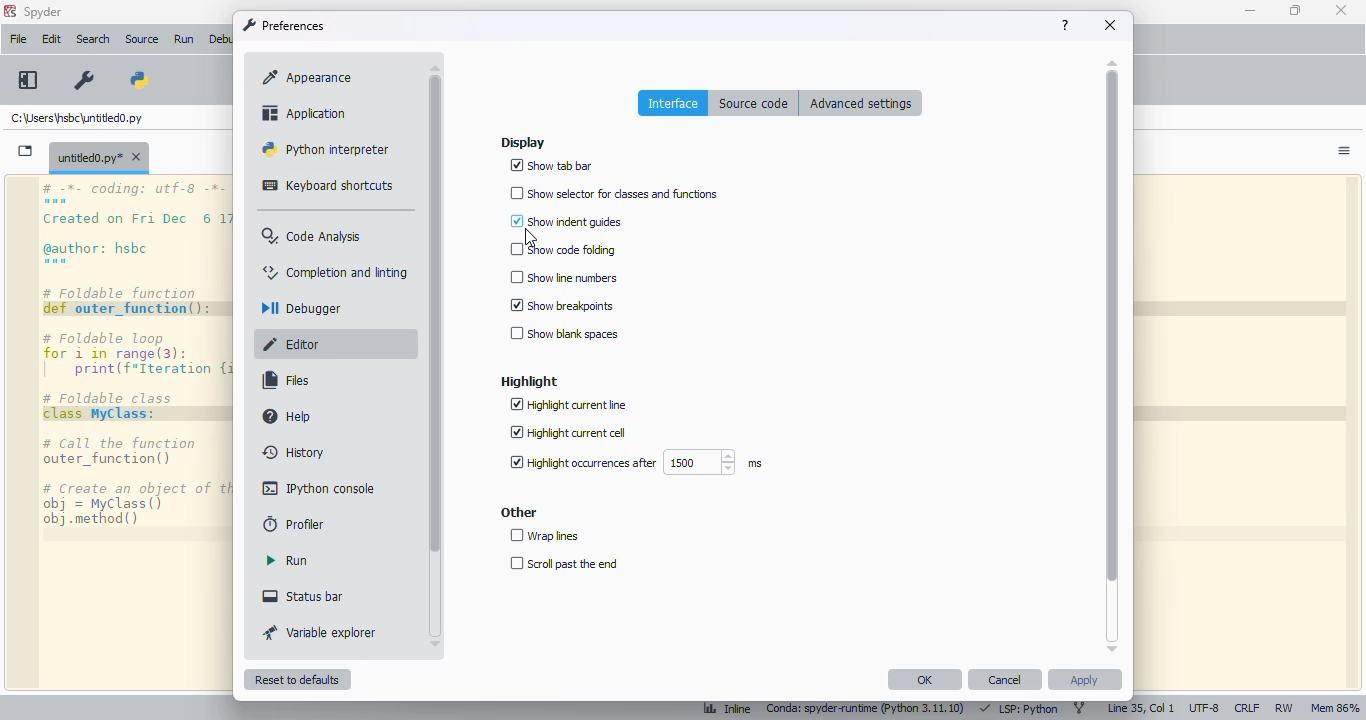 The height and width of the screenshot is (720, 1366). What do you see at coordinates (77, 117) in the screenshot?
I see `untitled0.py` at bounding box center [77, 117].